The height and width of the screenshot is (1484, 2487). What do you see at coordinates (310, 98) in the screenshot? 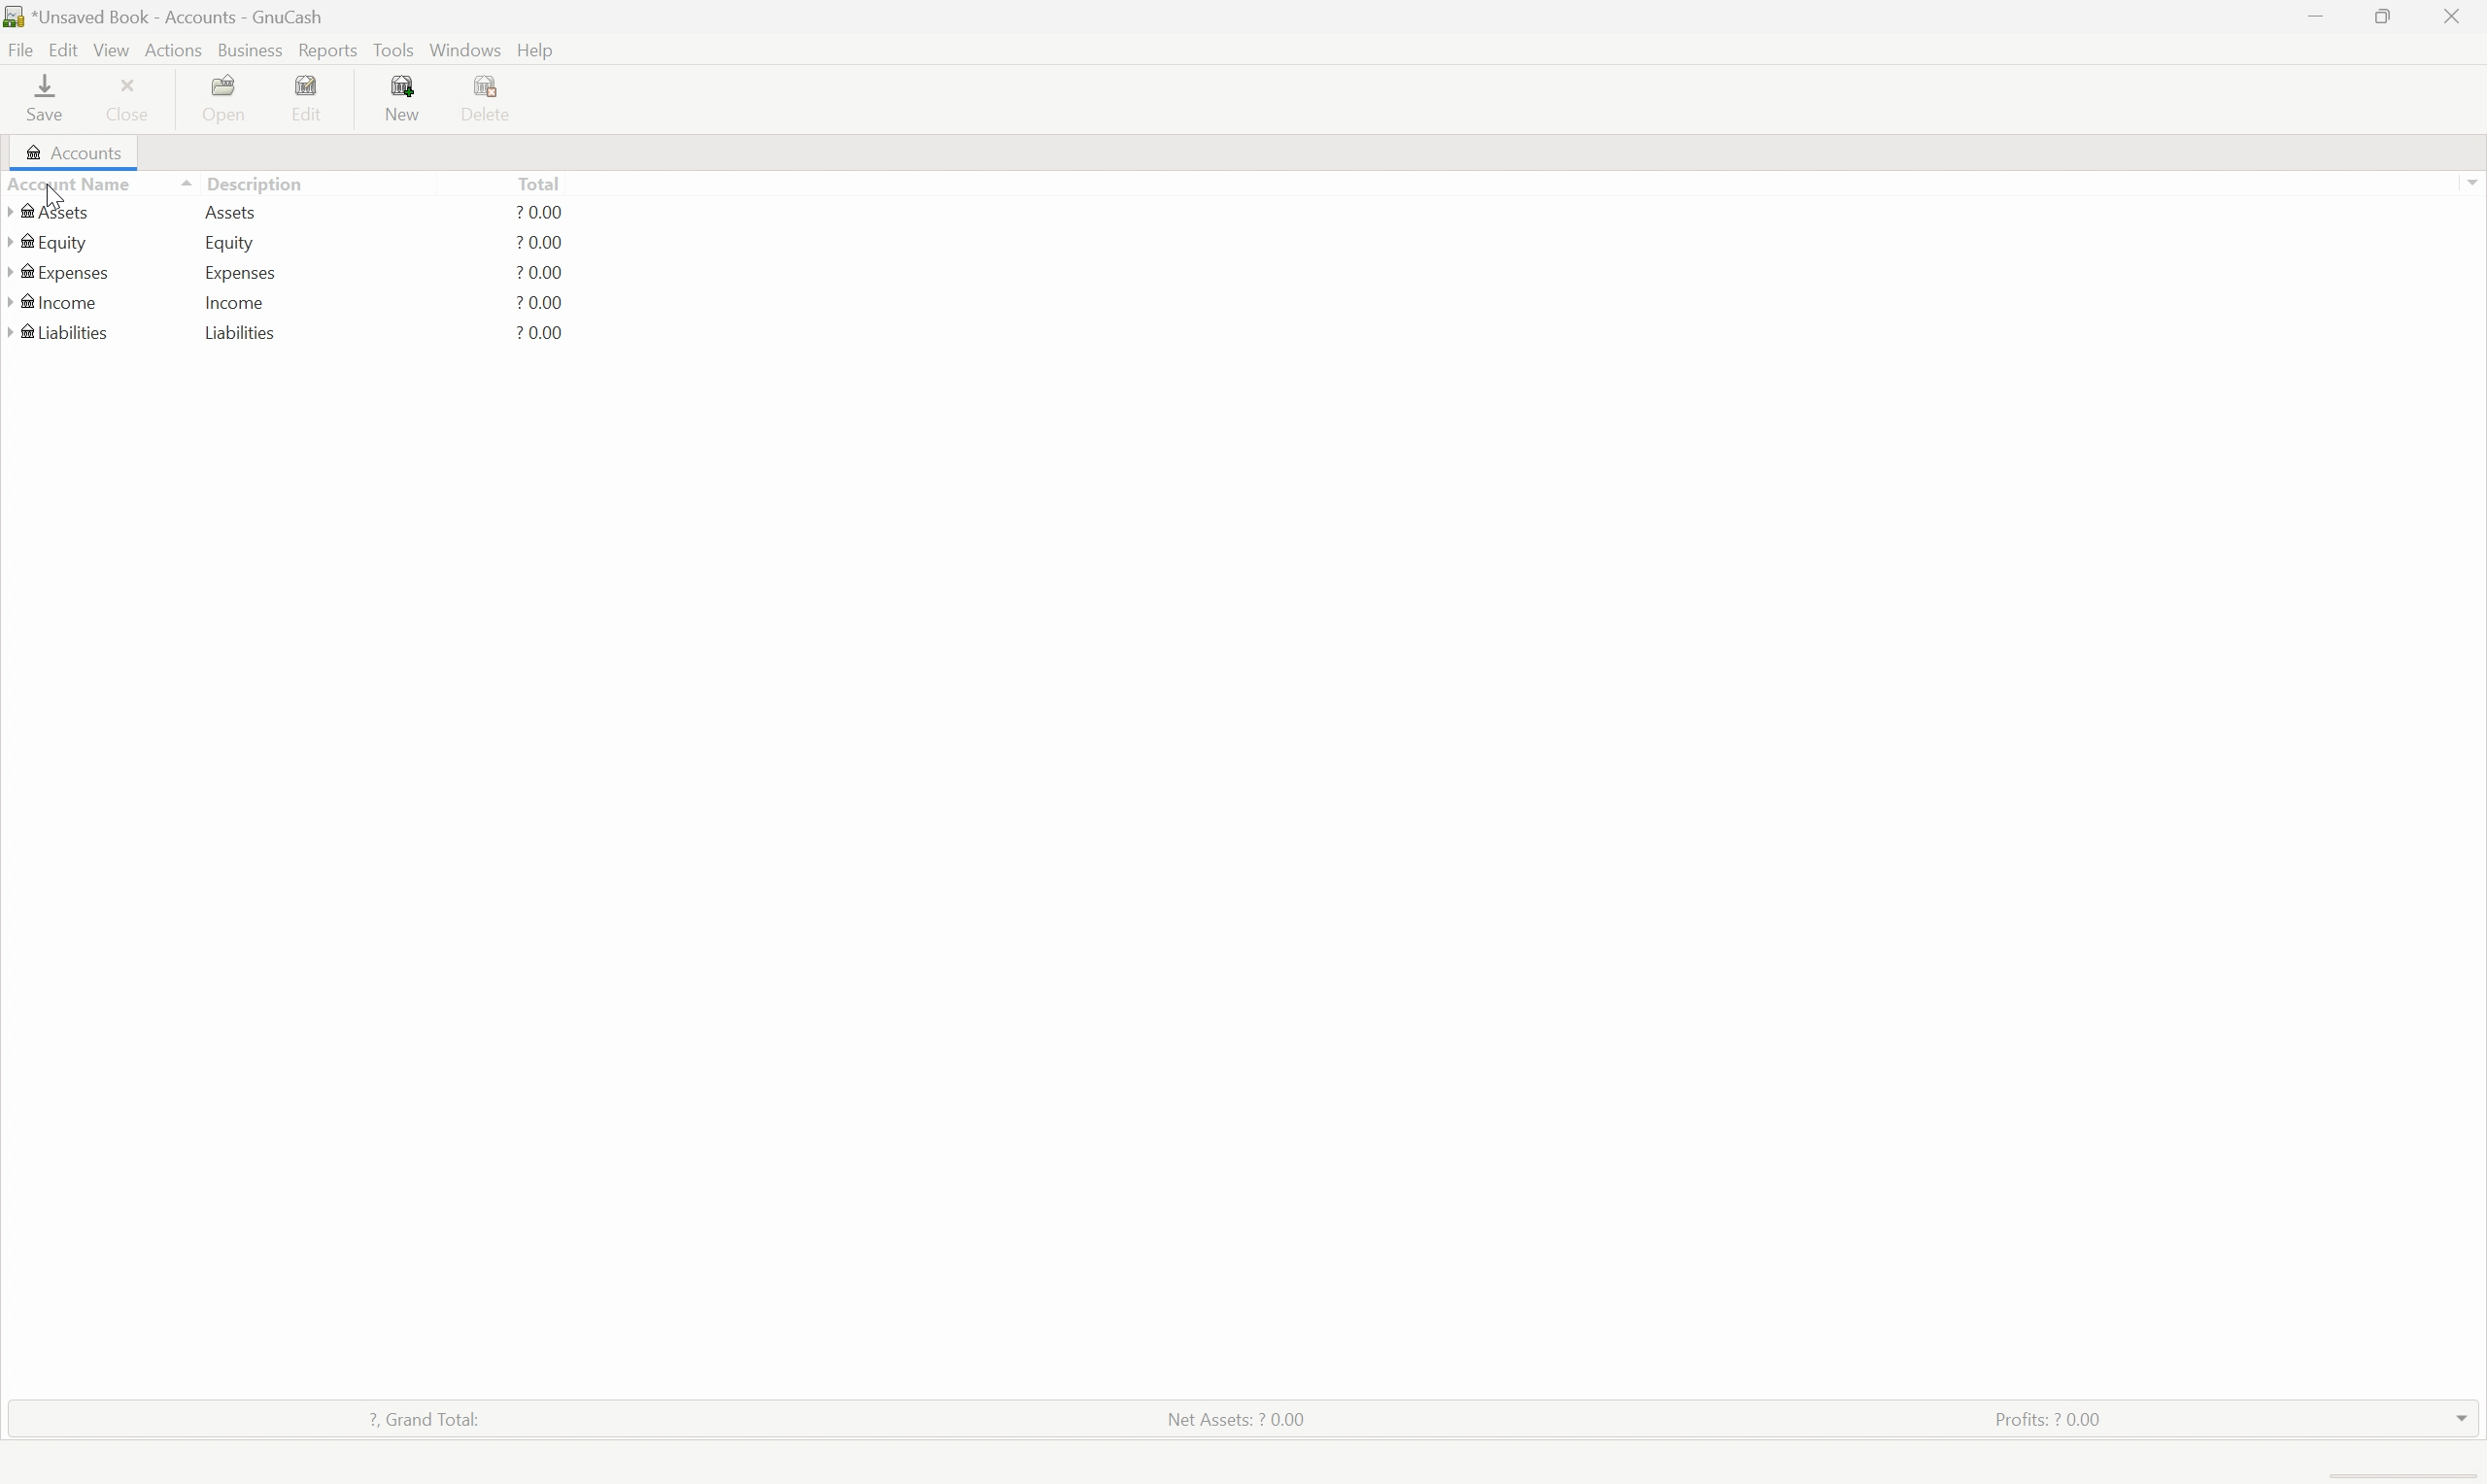
I see `Edit` at bounding box center [310, 98].